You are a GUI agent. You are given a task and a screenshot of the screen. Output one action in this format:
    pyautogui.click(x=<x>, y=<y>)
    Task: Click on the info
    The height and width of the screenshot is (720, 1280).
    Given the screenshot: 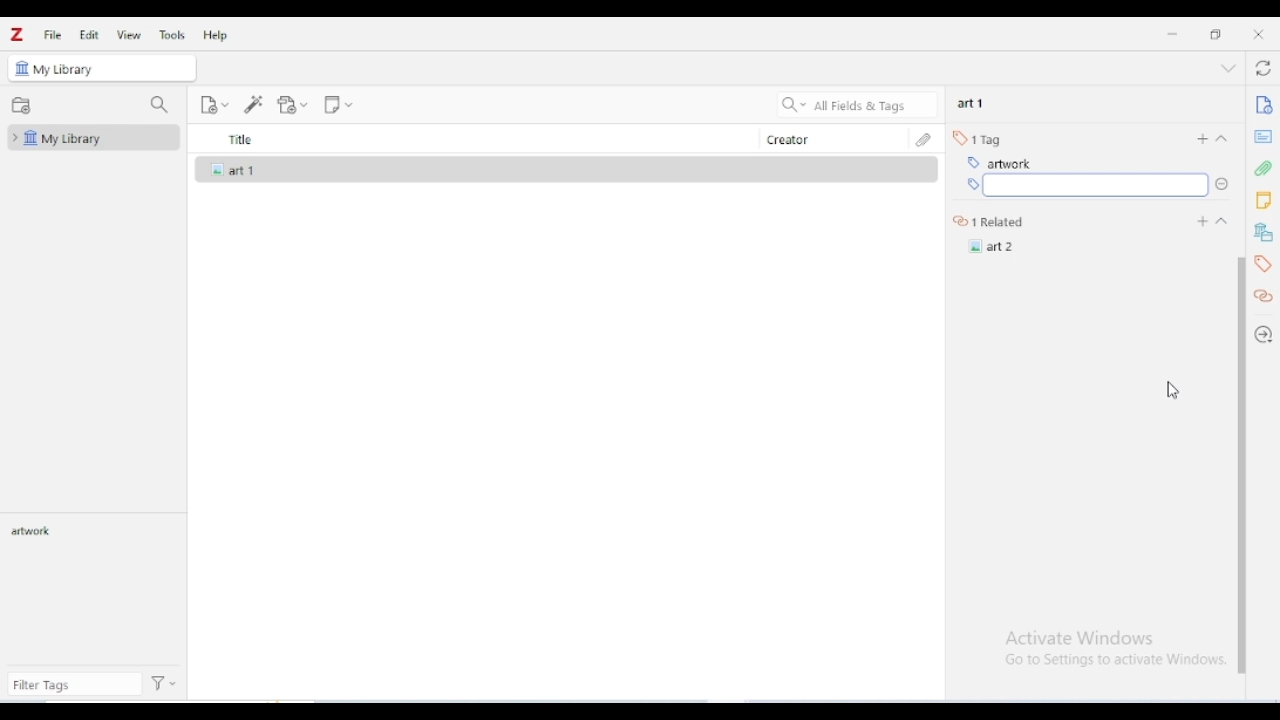 What is the action you would take?
    pyautogui.click(x=1263, y=104)
    